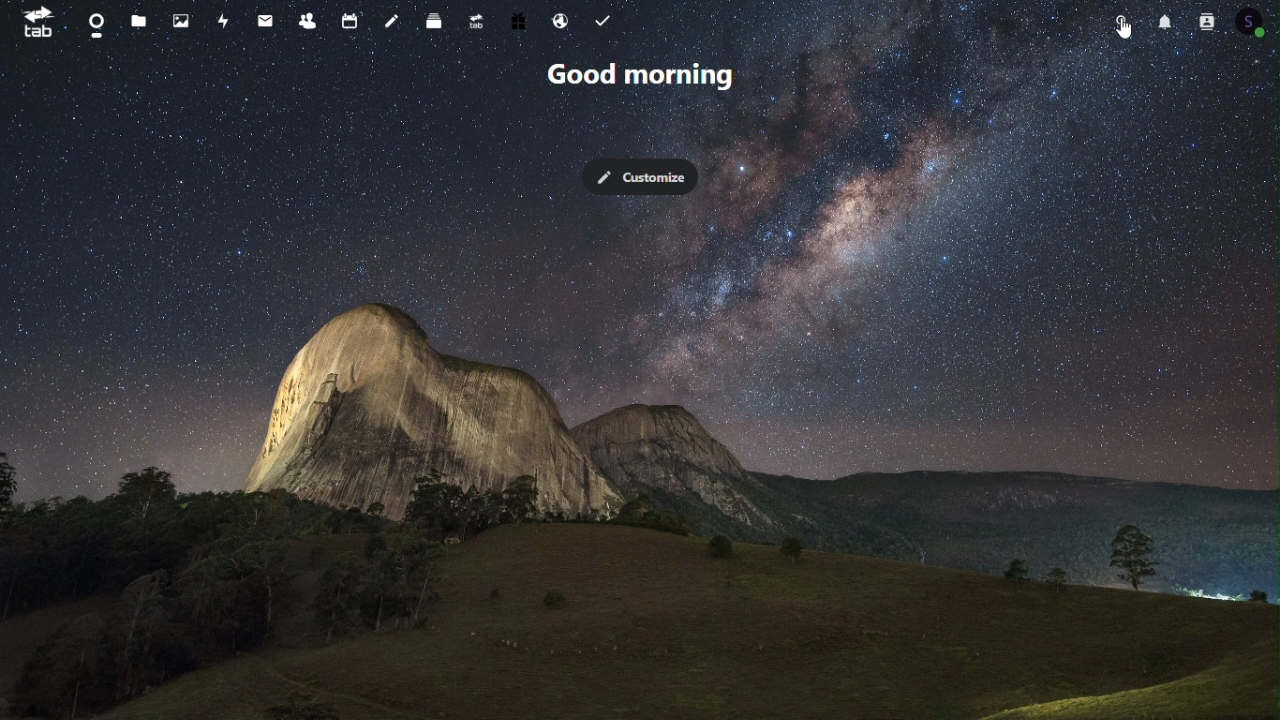 The image size is (1280, 720). Describe the element at coordinates (181, 19) in the screenshot. I see `Photos` at that location.